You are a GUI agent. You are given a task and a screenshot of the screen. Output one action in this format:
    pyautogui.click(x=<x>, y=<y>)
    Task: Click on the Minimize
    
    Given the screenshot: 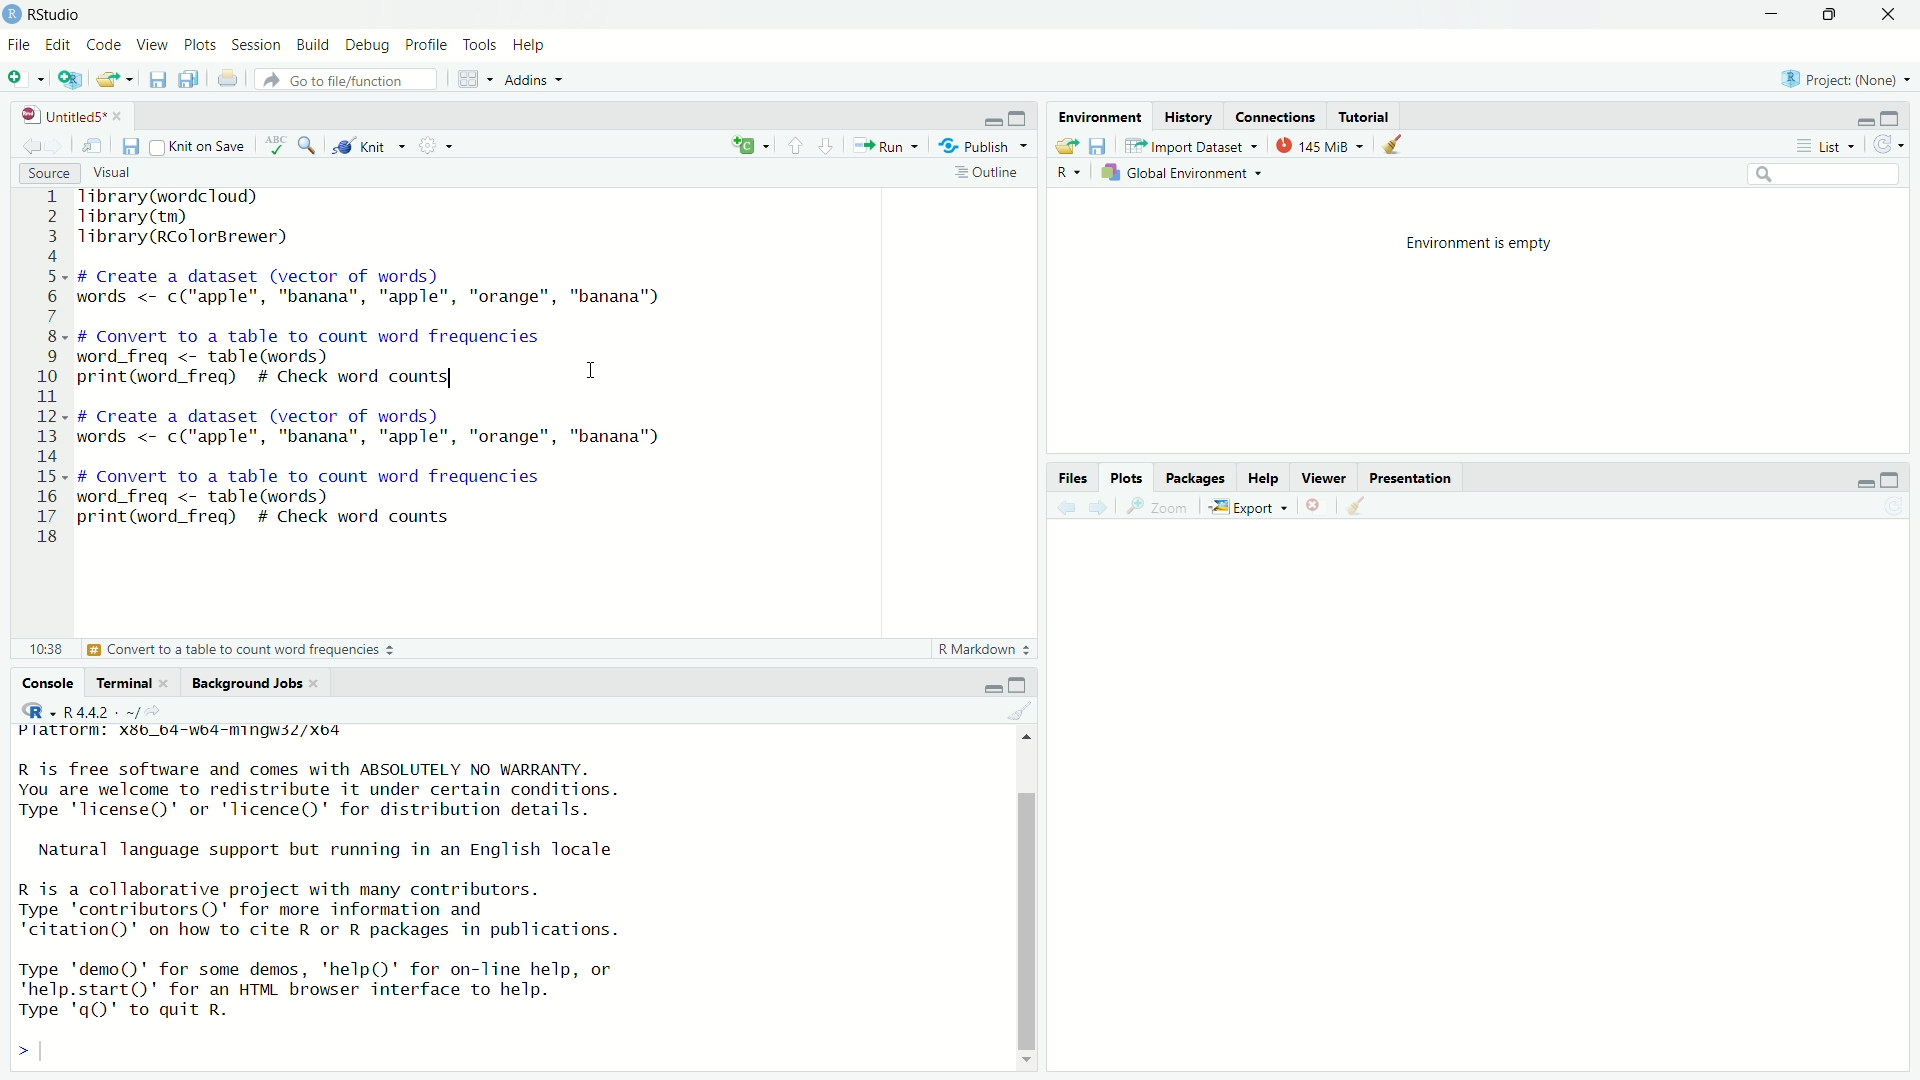 What is the action you would take?
    pyautogui.click(x=1860, y=486)
    